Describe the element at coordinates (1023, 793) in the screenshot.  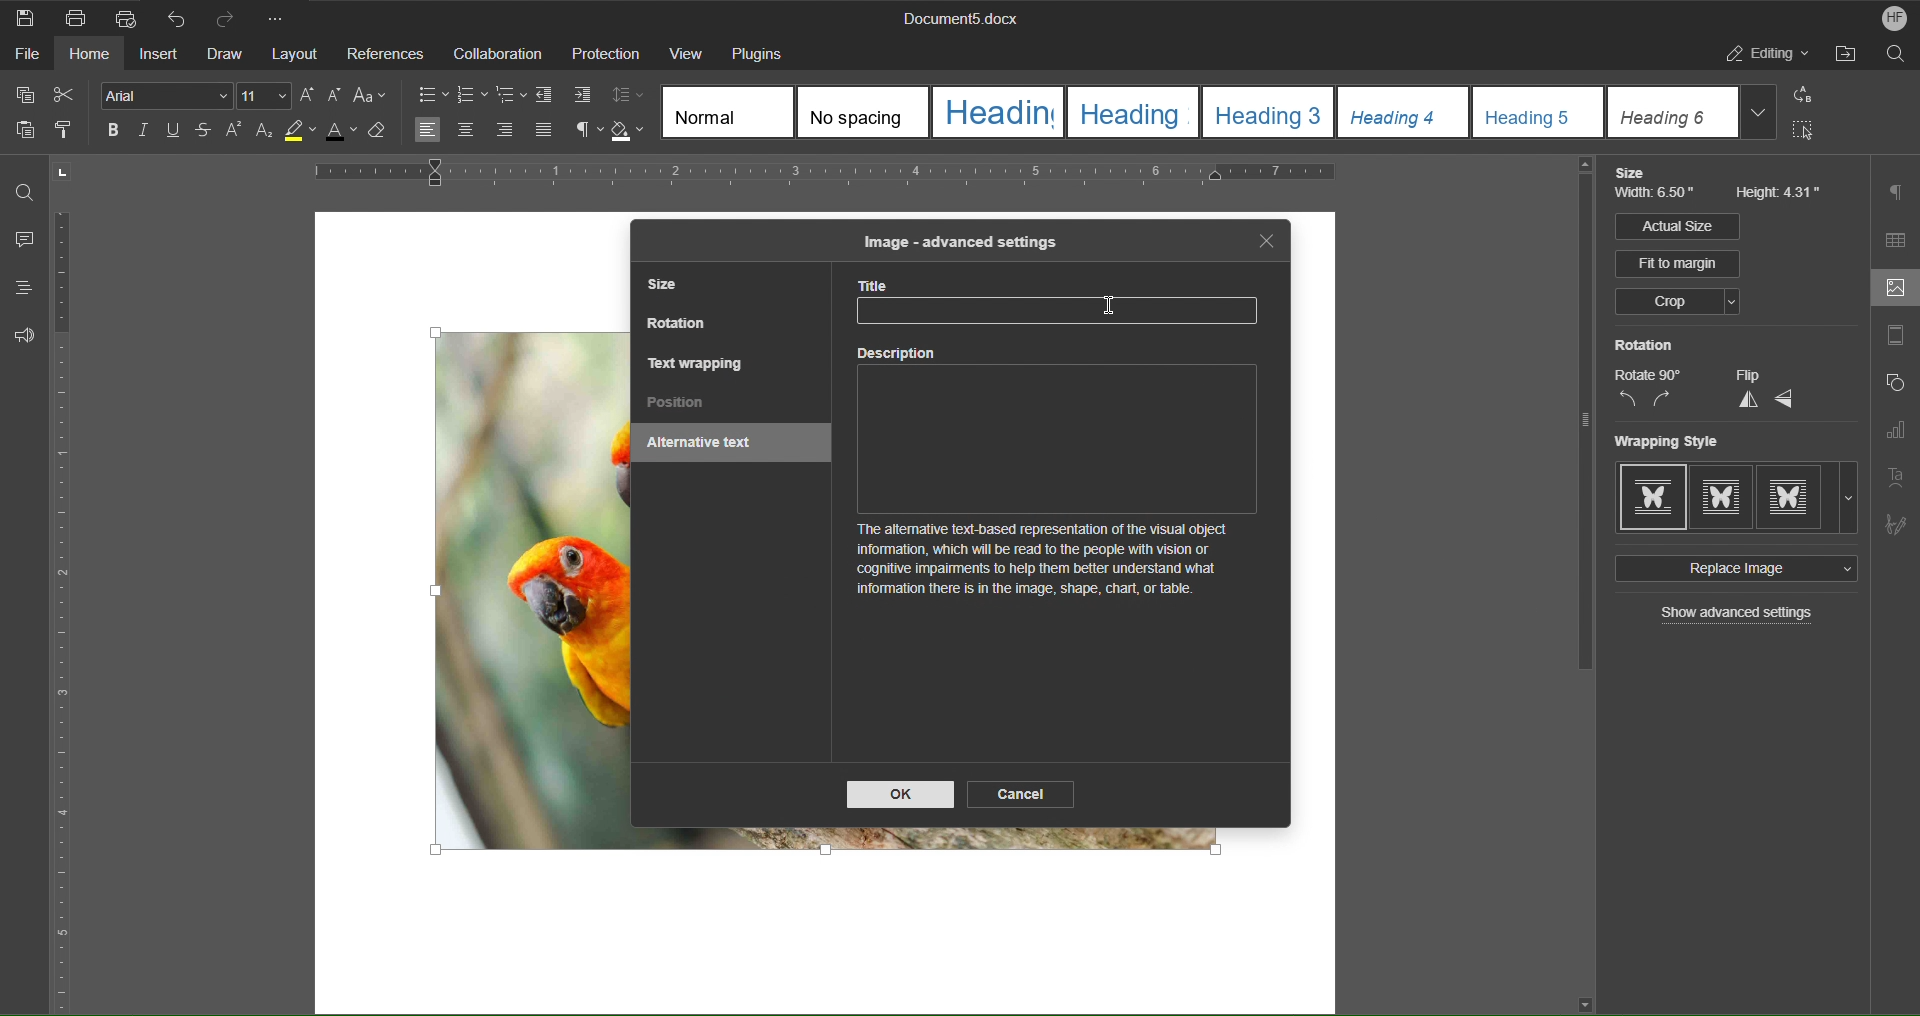
I see `Cancel` at that location.